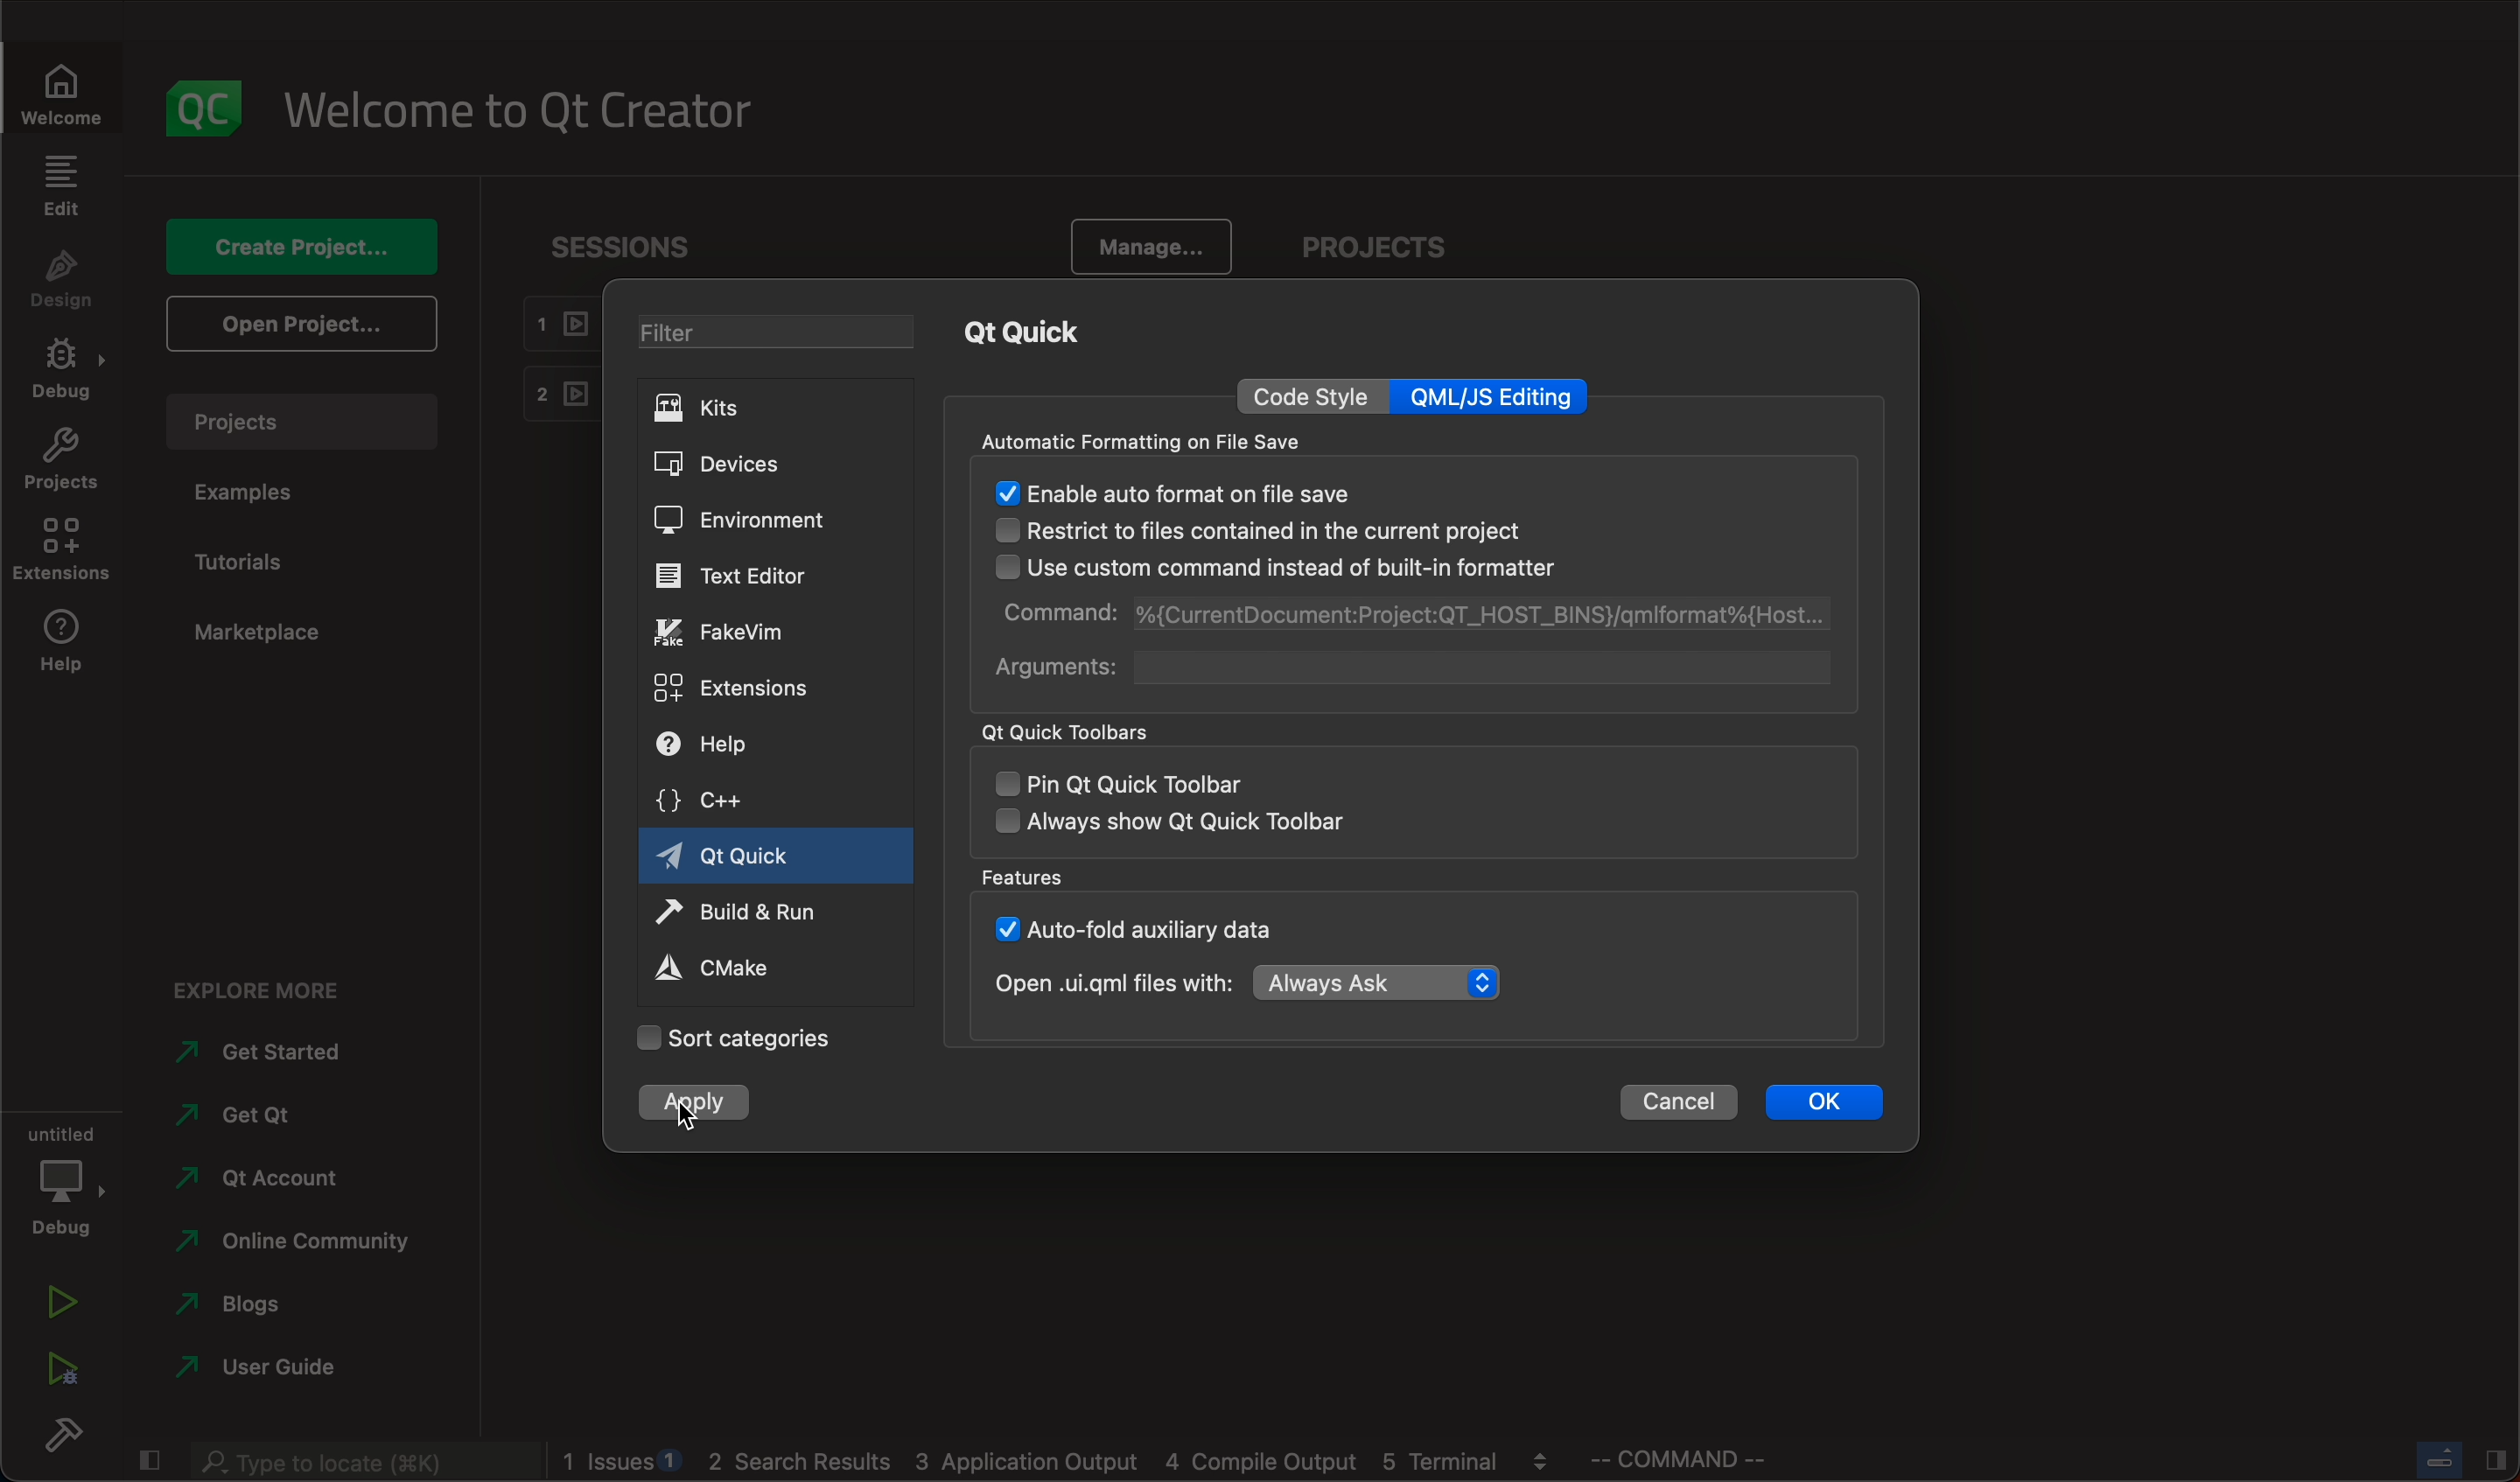 The image size is (2520, 1482). What do you see at coordinates (1270, 570) in the screenshot?
I see `use custom command` at bounding box center [1270, 570].